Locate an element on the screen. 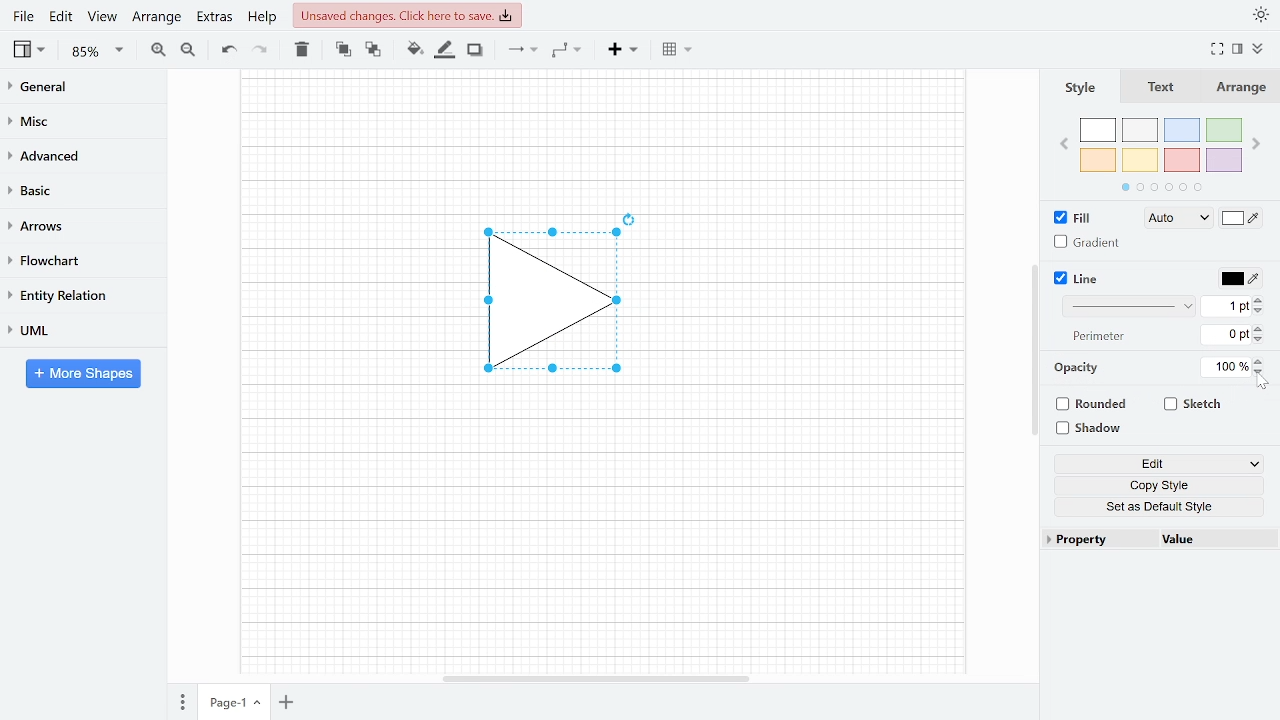 This screenshot has height=720, width=1280. Current page is located at coordinates (223, 703).